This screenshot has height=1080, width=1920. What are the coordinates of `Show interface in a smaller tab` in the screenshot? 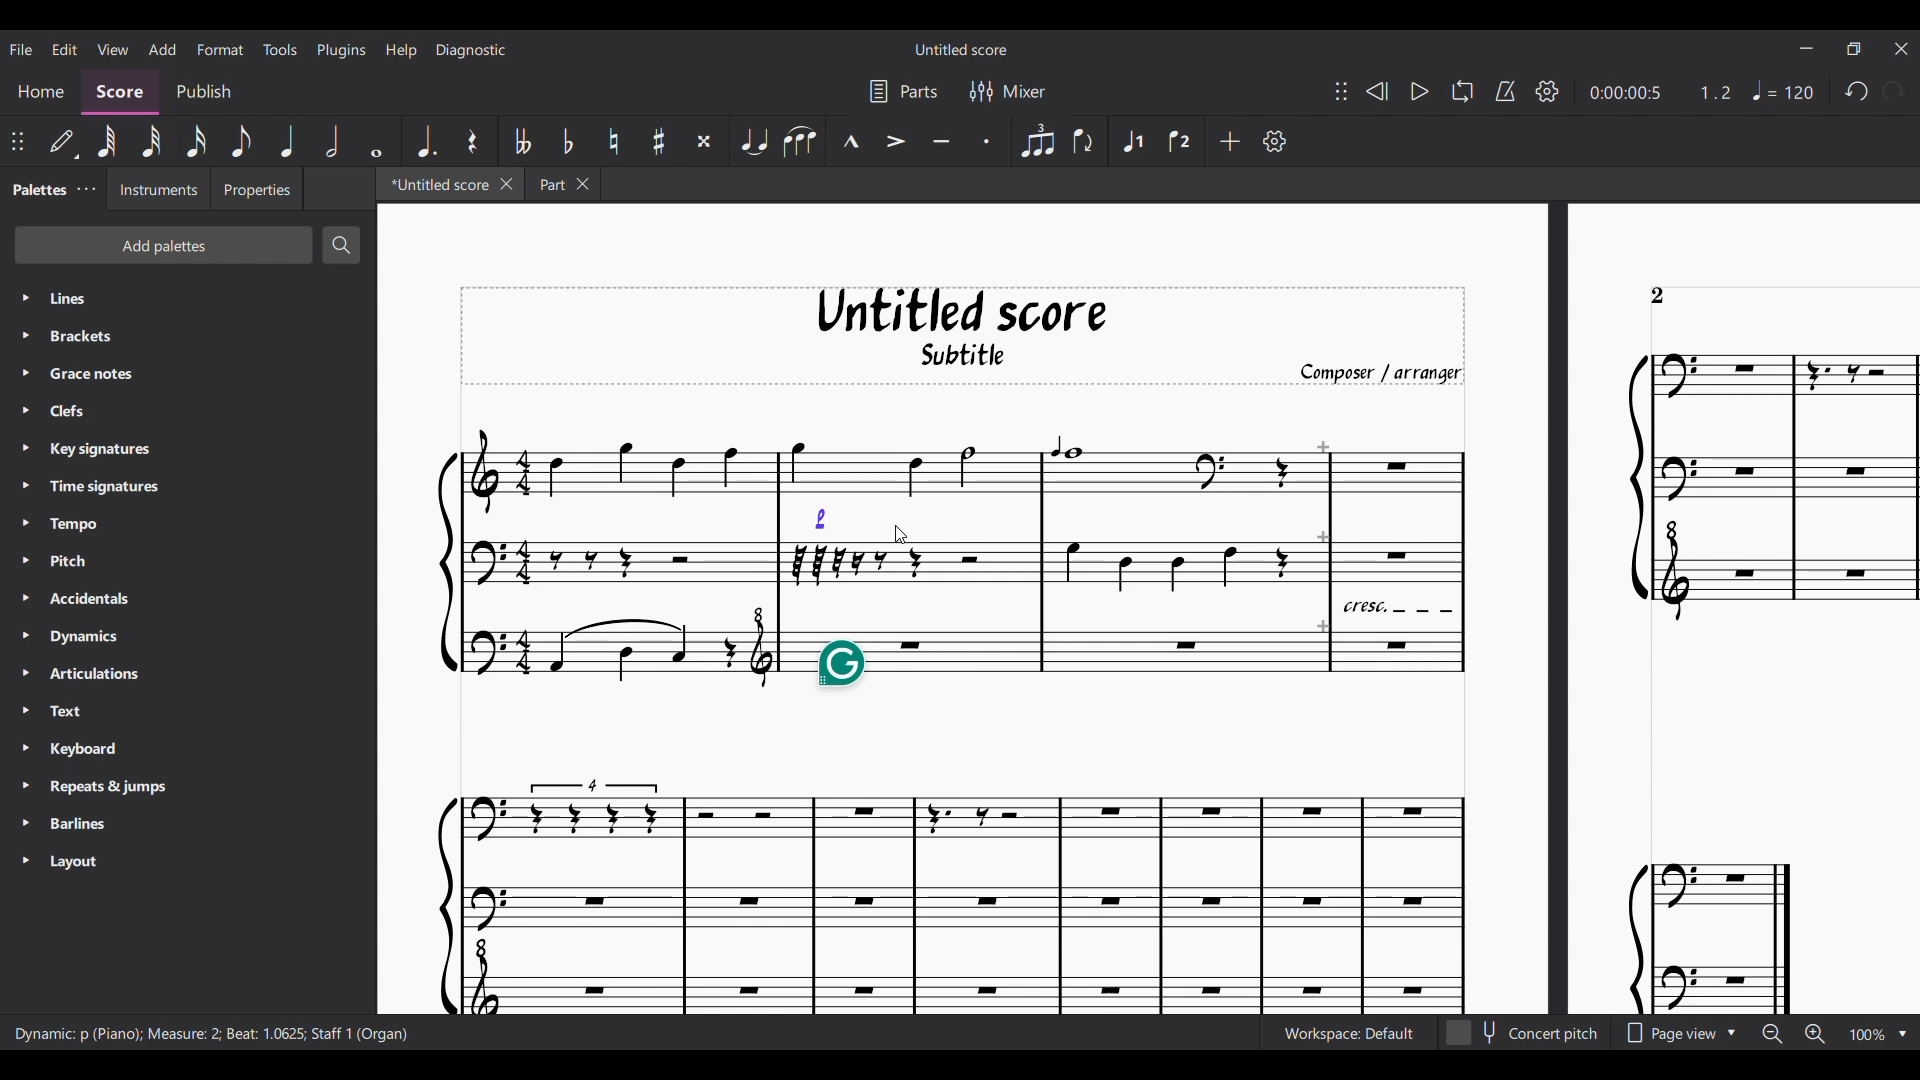 It's located at (1854, 49).